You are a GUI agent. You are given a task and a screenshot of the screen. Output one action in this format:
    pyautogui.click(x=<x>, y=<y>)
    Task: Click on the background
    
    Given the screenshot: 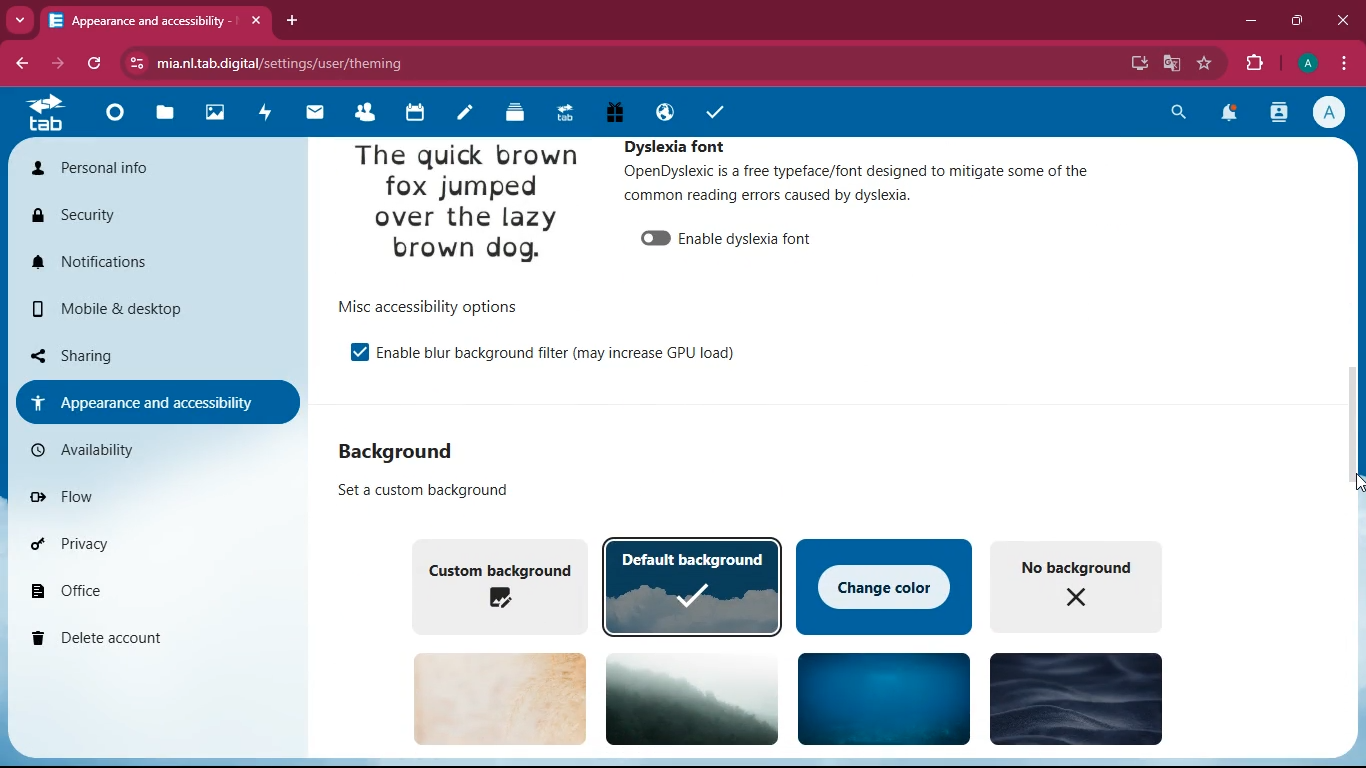 What is the action you would take?
    pyautogui.click(x=400, y=453)
    